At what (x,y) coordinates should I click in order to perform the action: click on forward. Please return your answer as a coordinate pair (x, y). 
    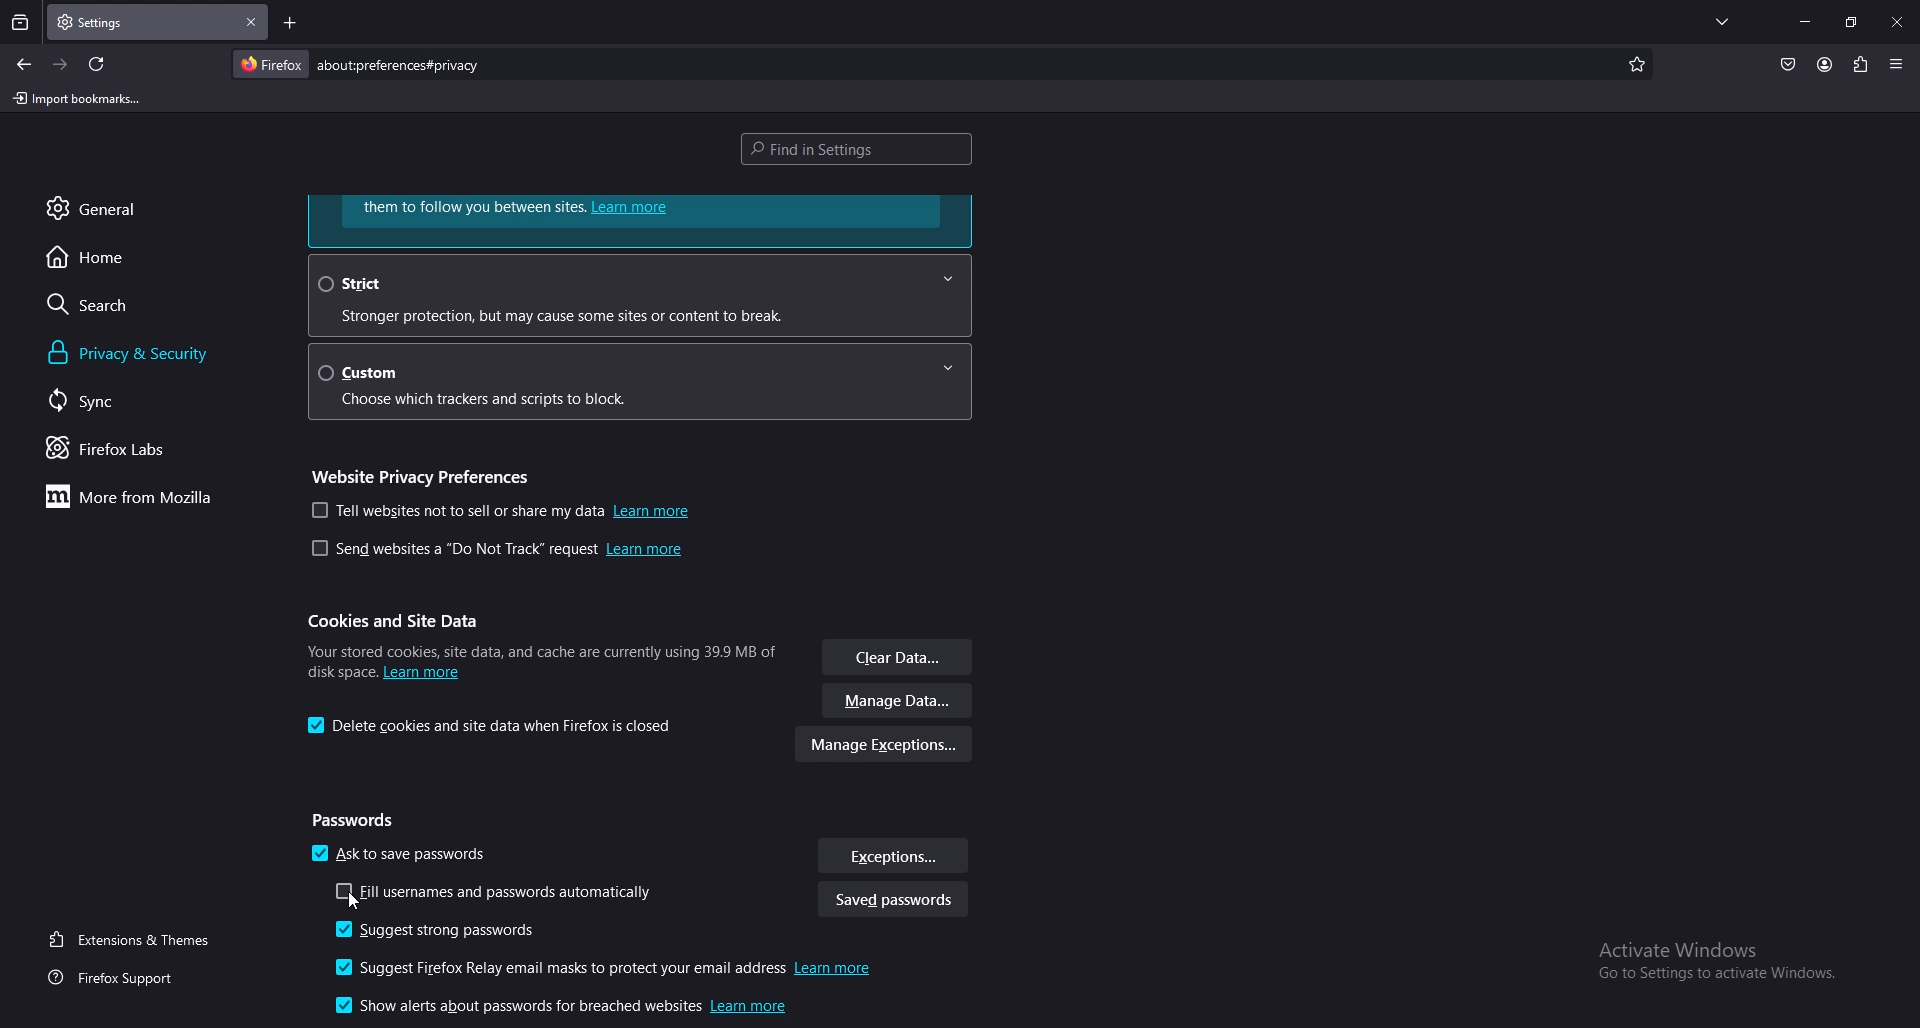
    Looking at the image, I should click on (62, 65).